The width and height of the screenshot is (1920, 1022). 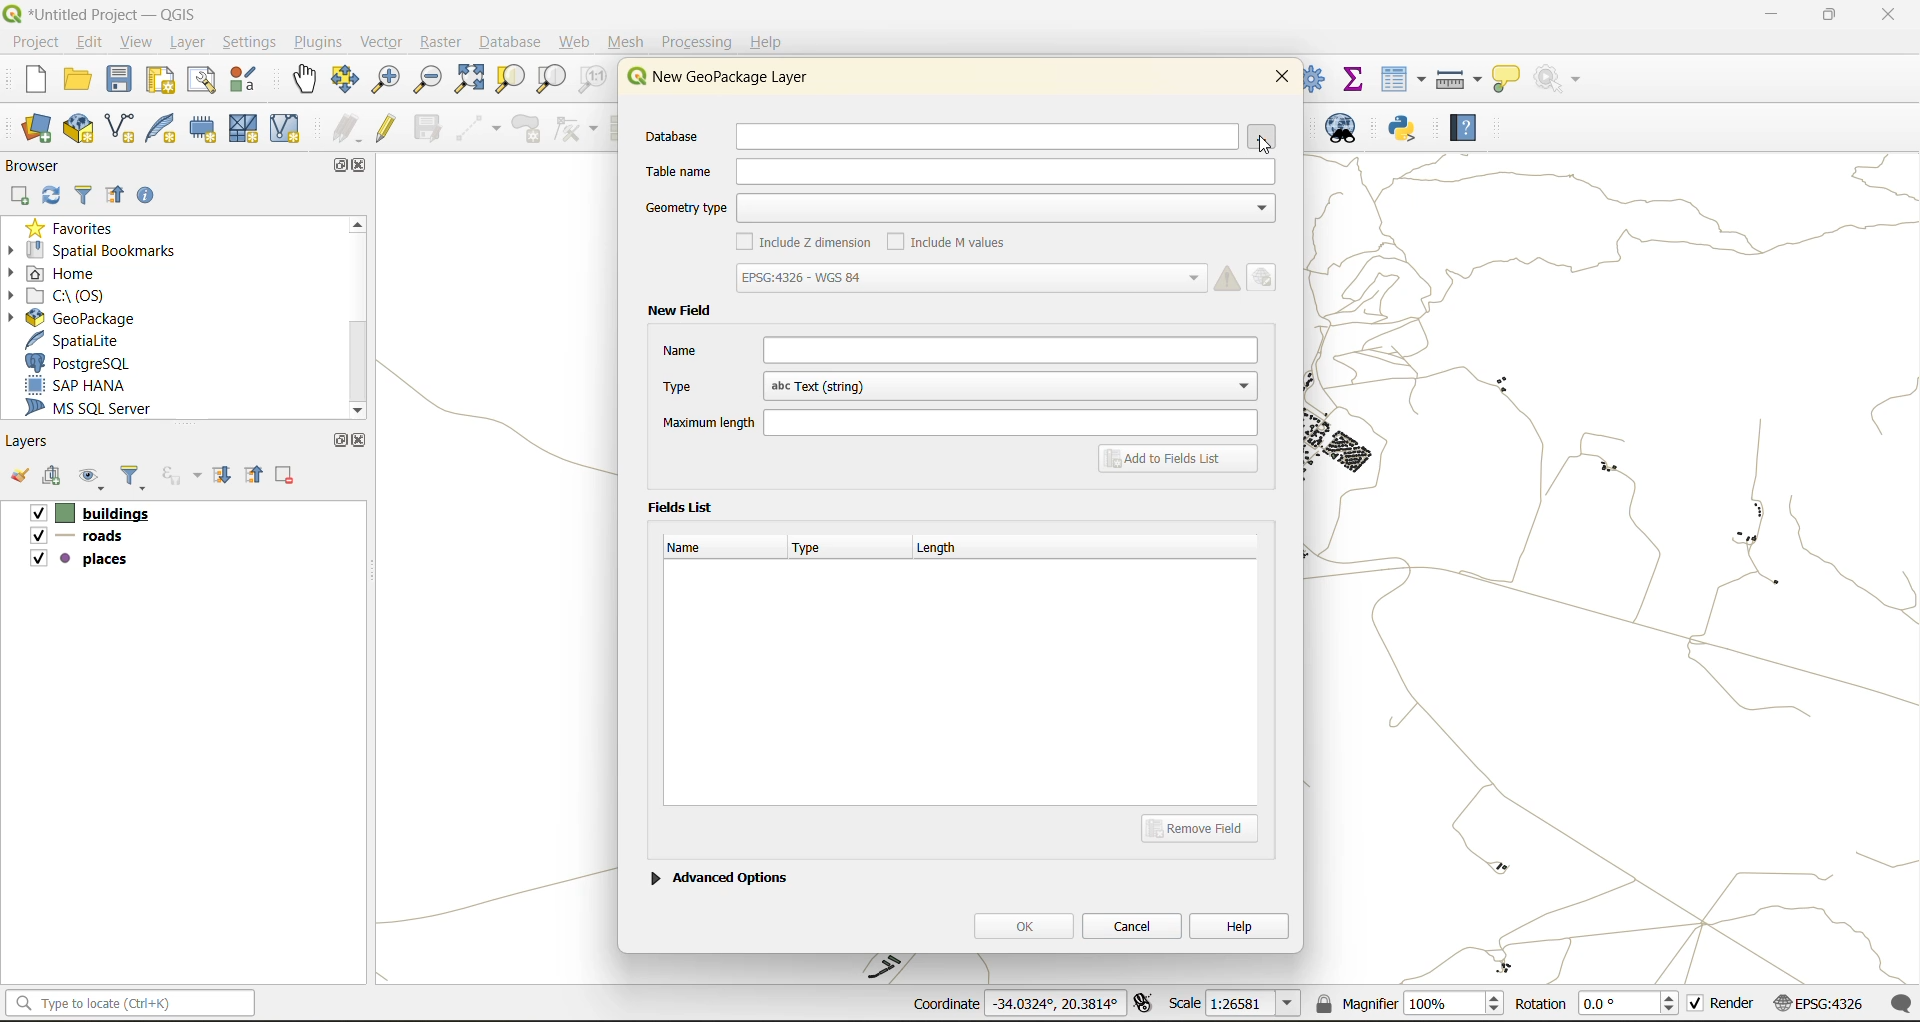 What do you see at coordinates (91, 41) in the screenshot?
I see `edit` at bounding box center [91, 41].